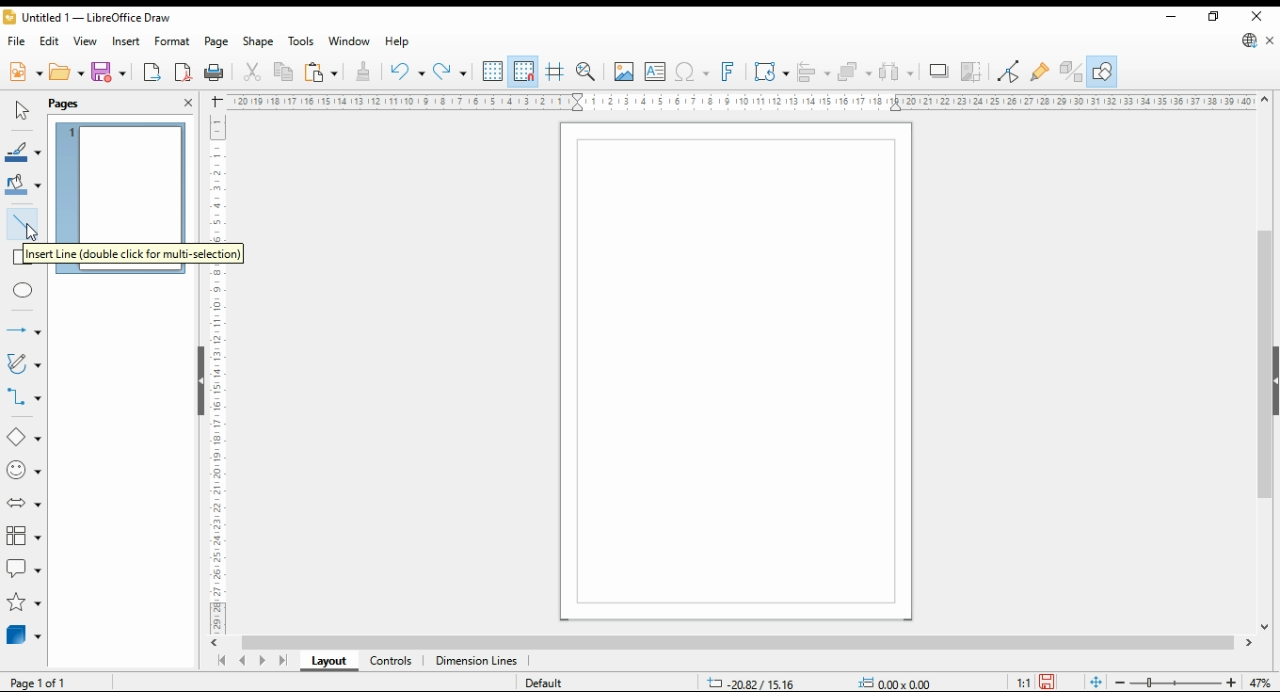 The image size is (1280, 692). I want to click on 3D objects, so click(25, 635).